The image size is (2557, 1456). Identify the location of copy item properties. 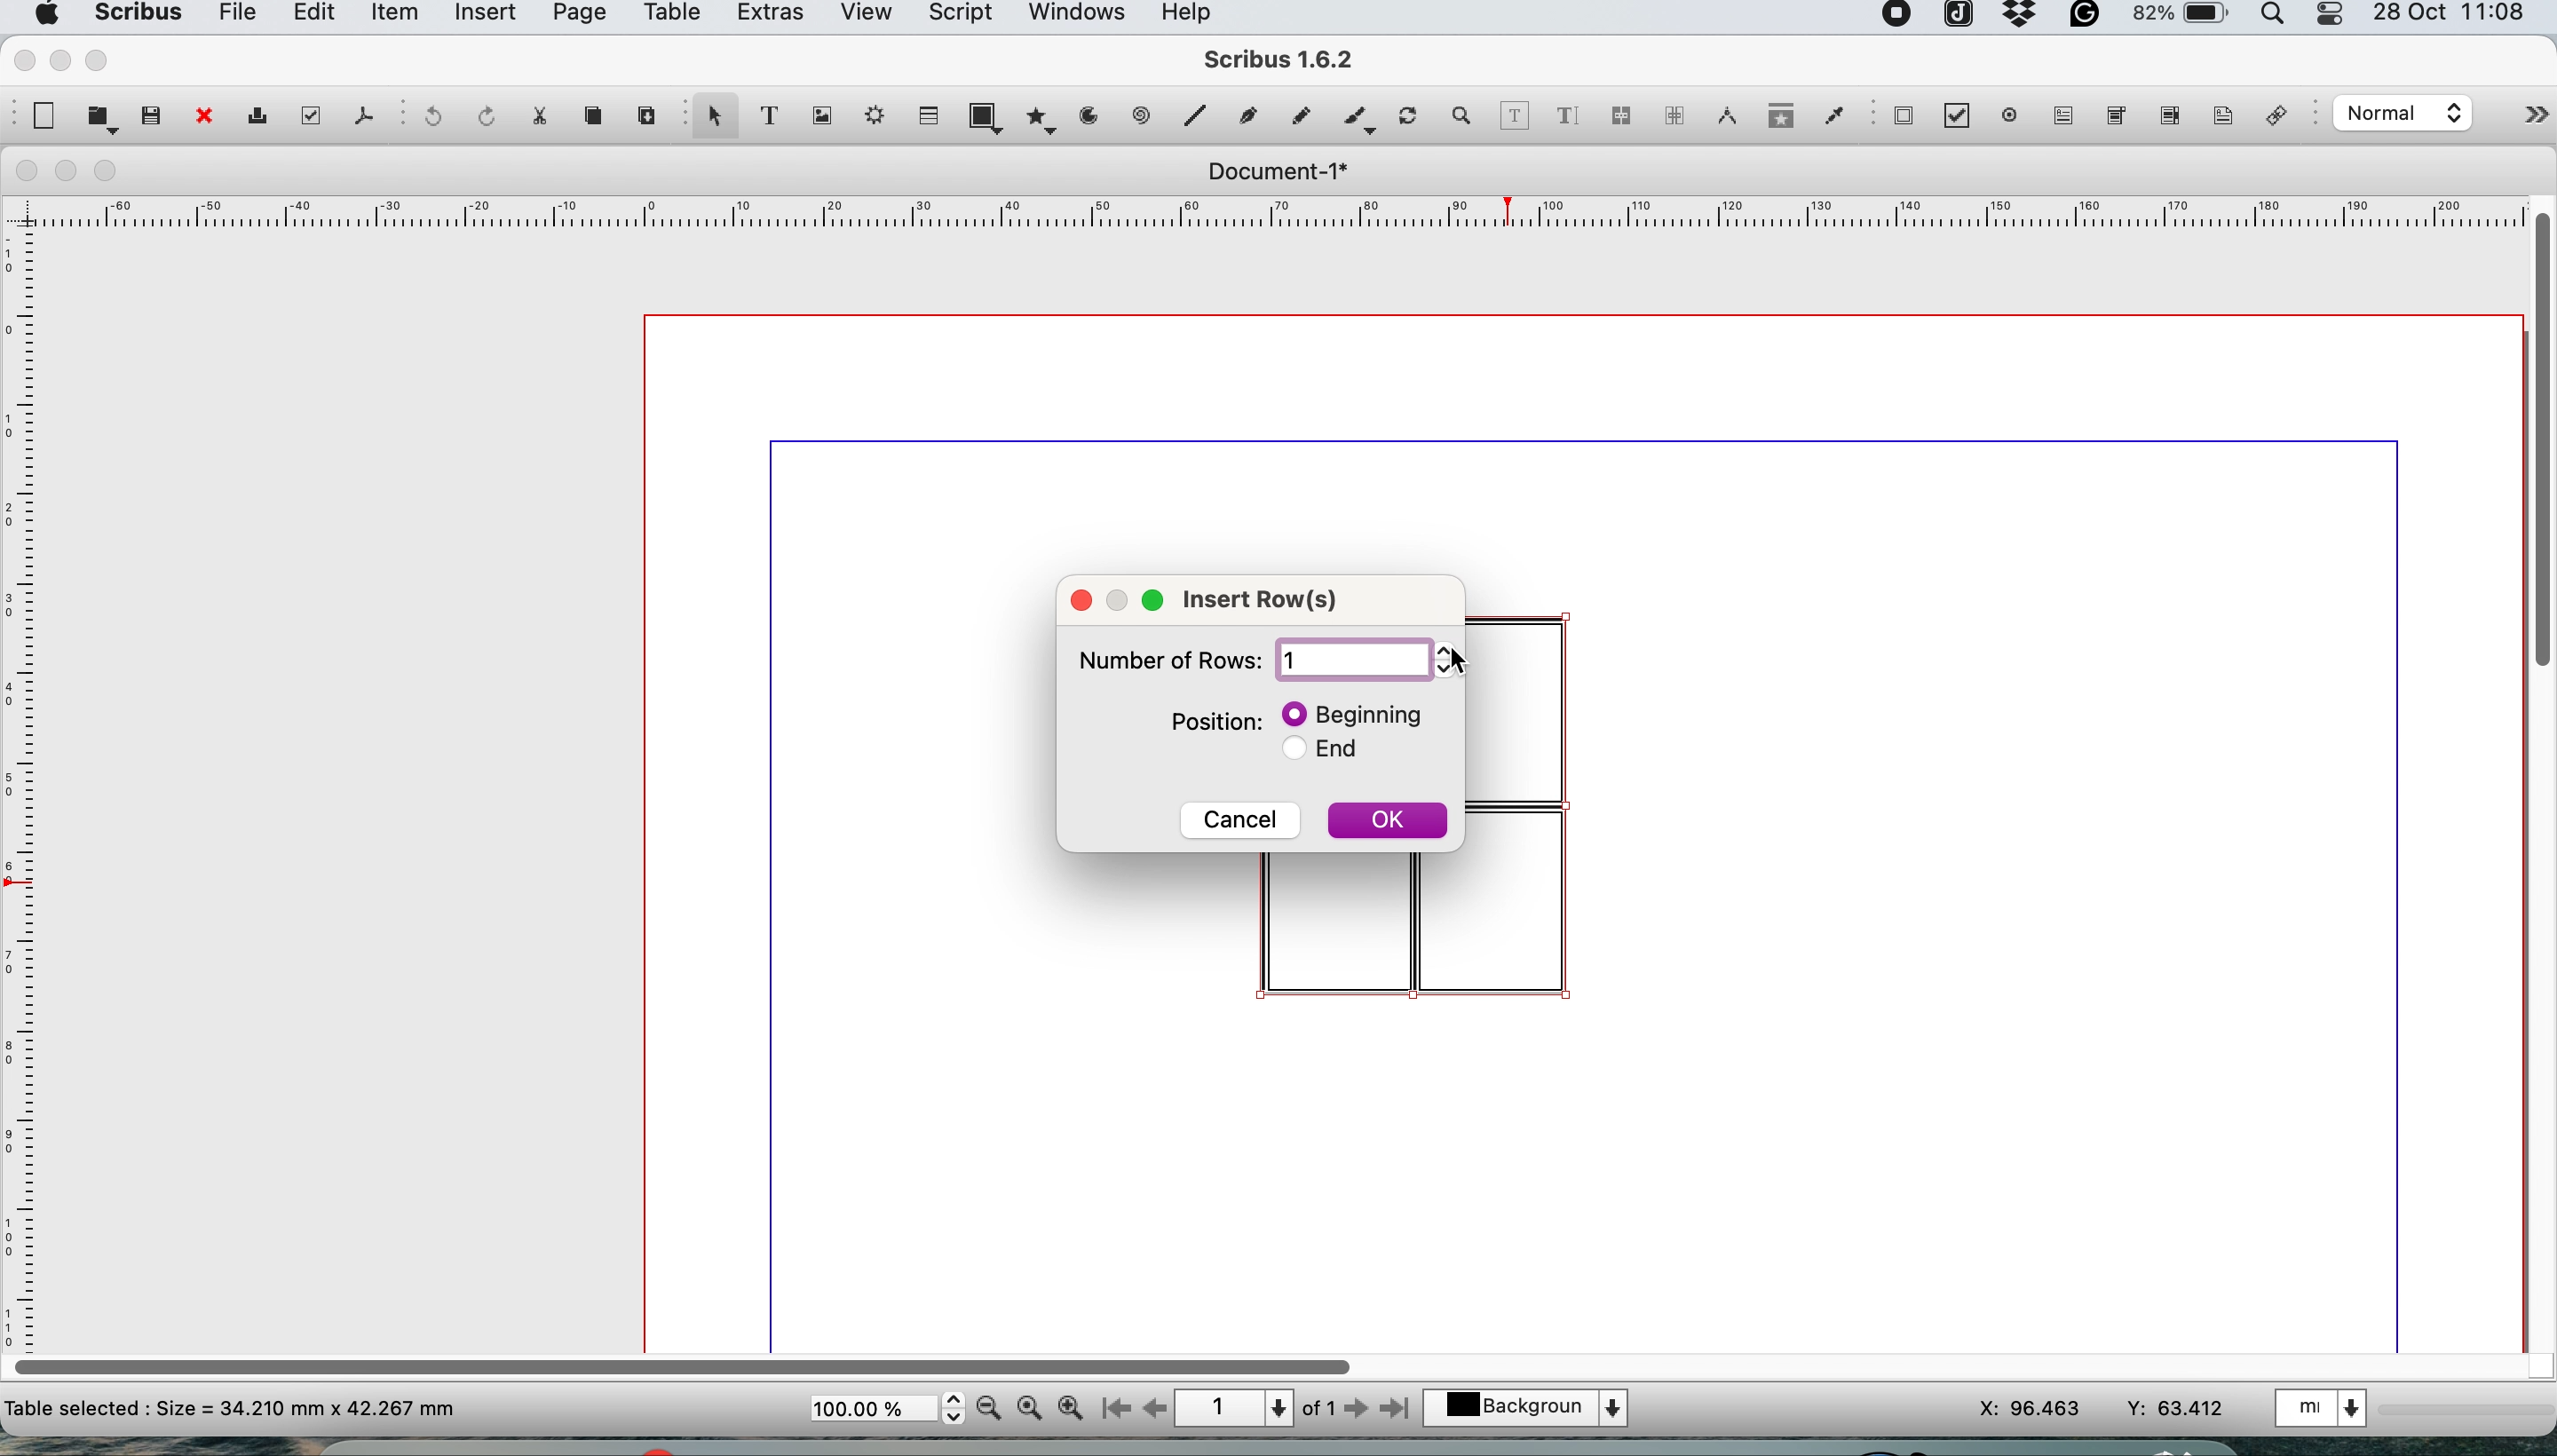
(1775, 121).